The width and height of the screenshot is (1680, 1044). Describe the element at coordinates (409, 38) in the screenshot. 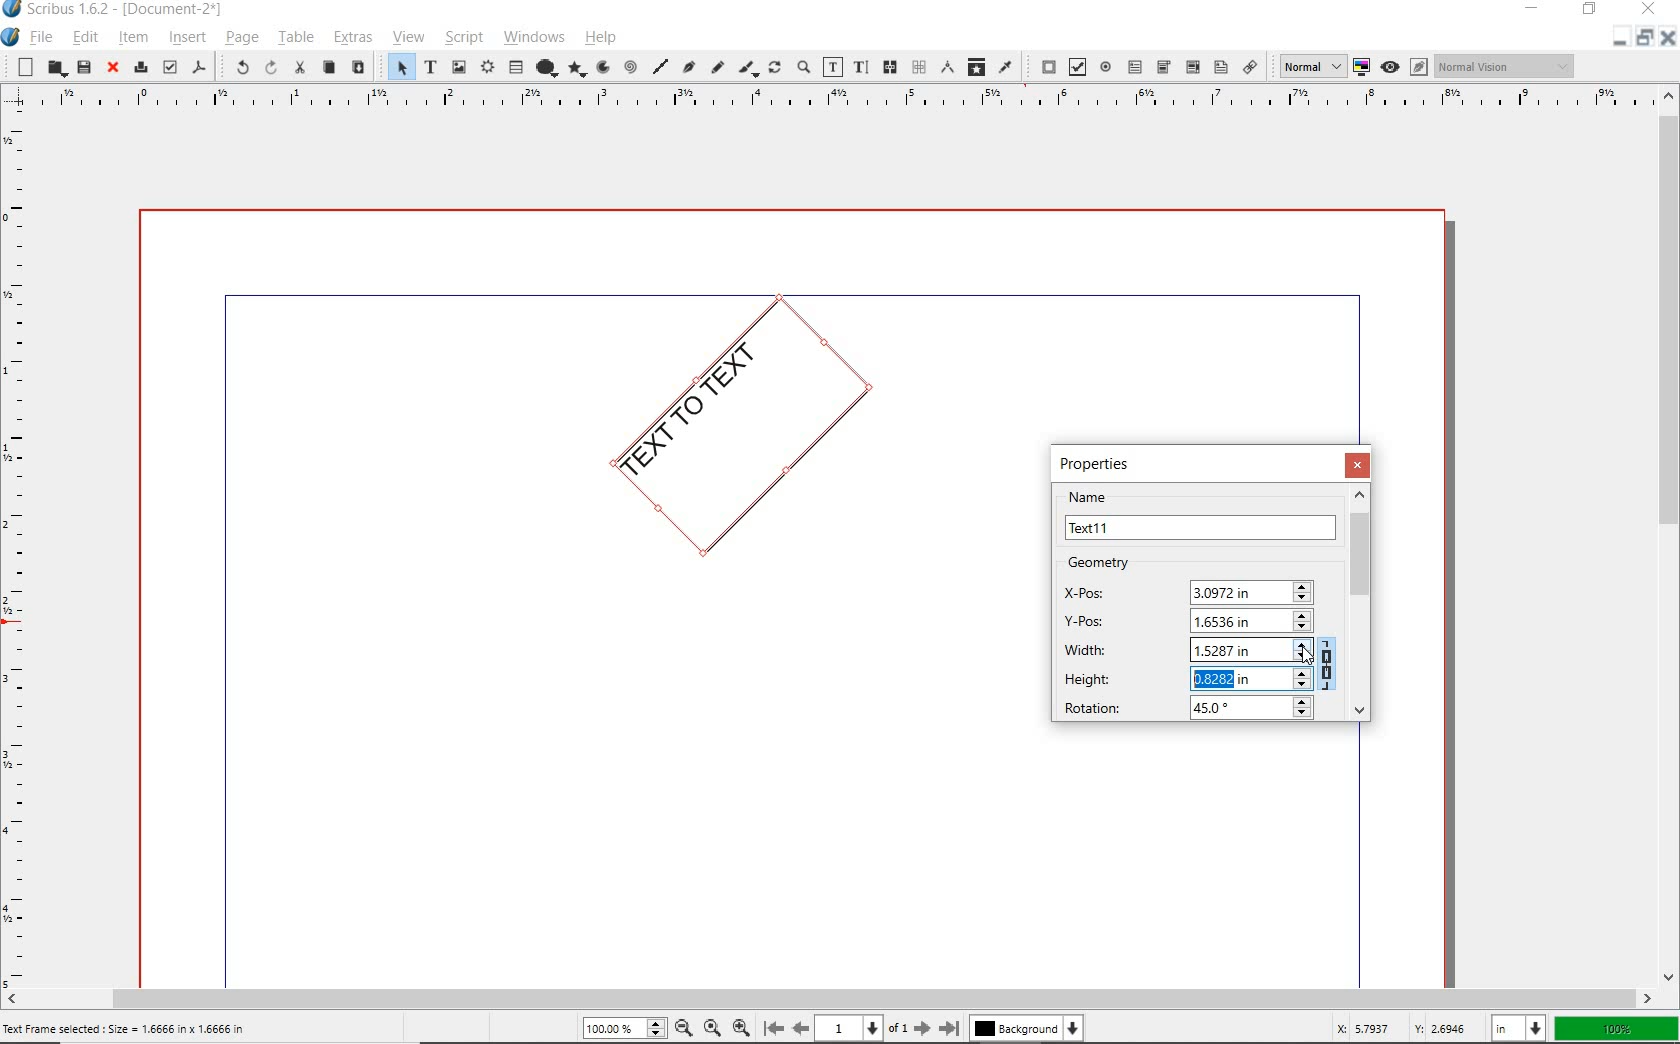

I see `view` at that location.